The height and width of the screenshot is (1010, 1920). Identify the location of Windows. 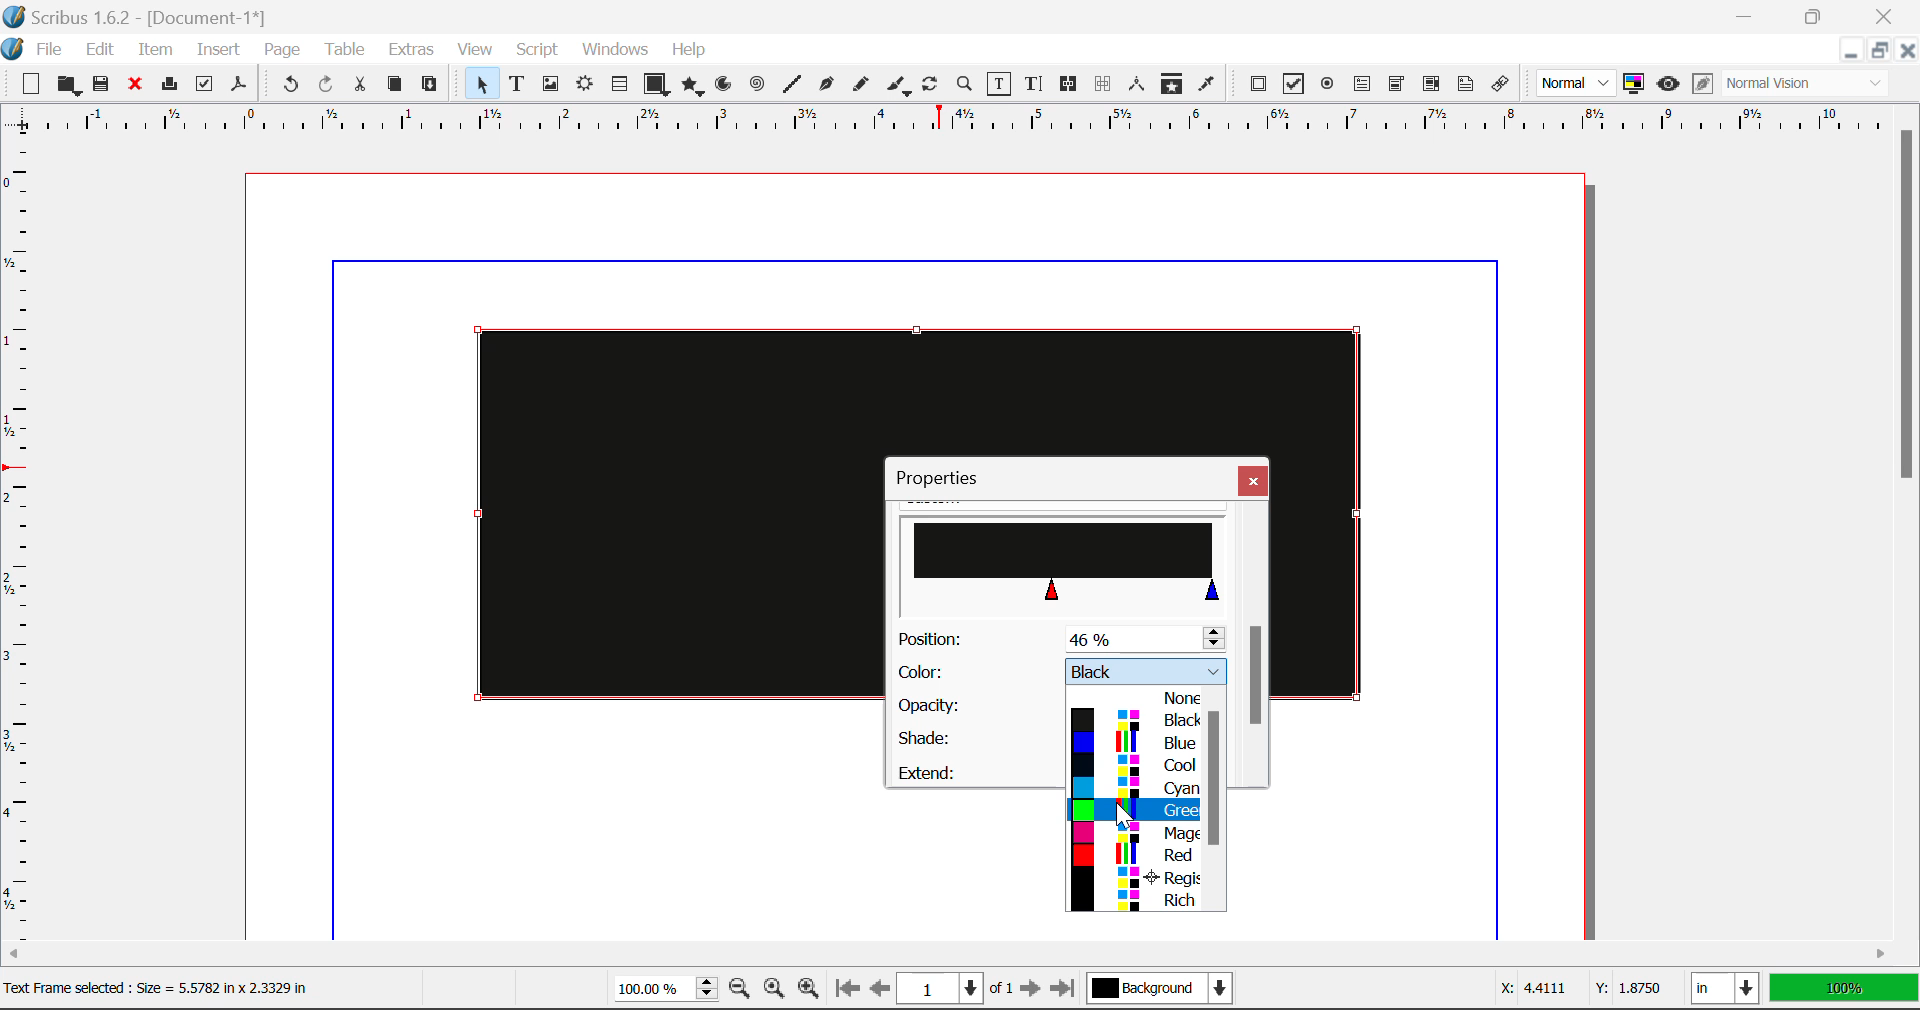
(613, 50).